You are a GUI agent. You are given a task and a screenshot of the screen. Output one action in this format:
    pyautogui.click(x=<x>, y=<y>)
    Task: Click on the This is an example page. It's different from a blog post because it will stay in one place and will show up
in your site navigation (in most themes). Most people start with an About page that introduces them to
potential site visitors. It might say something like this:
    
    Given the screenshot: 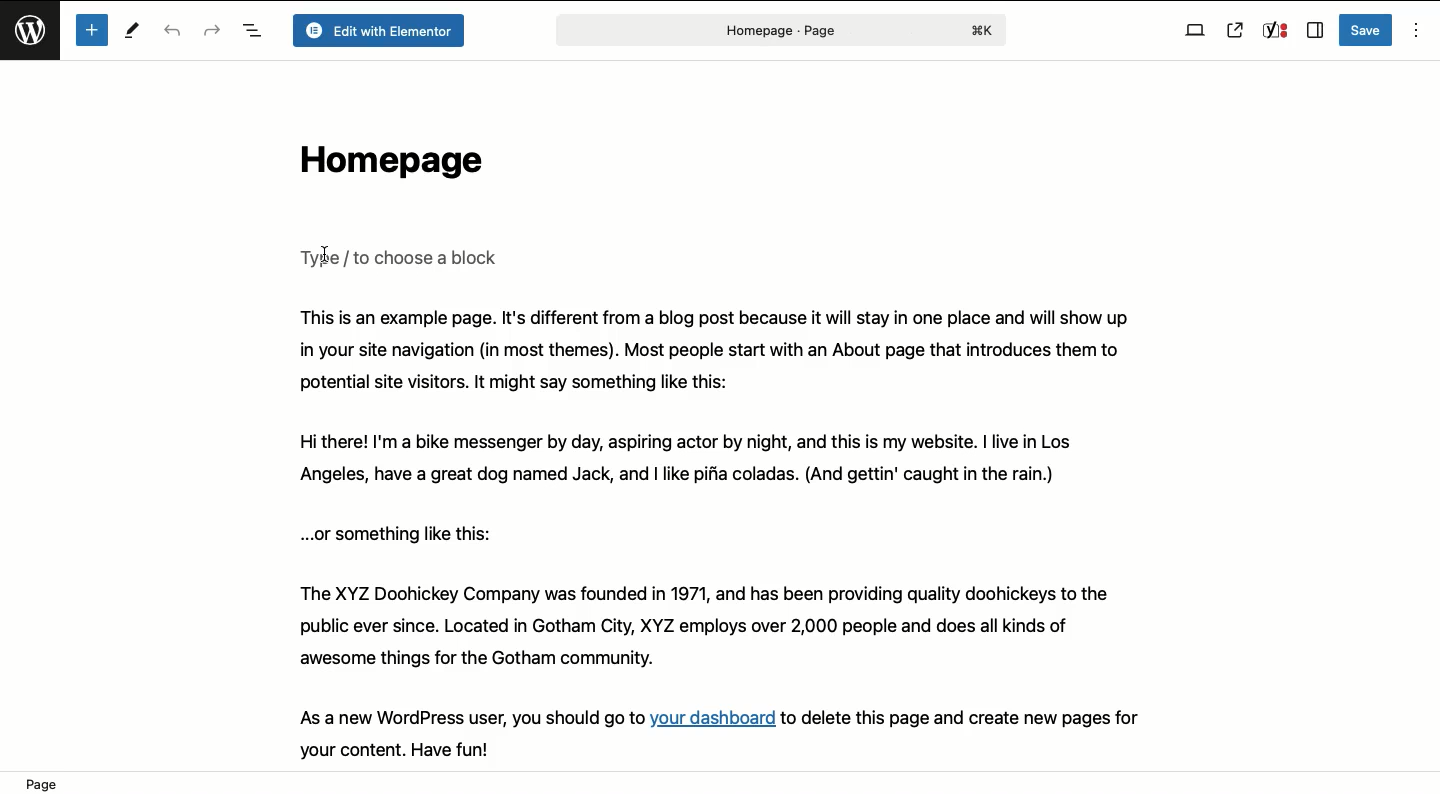 What is the action you would take?
    pyautogui.click(x=716, y=350)
    